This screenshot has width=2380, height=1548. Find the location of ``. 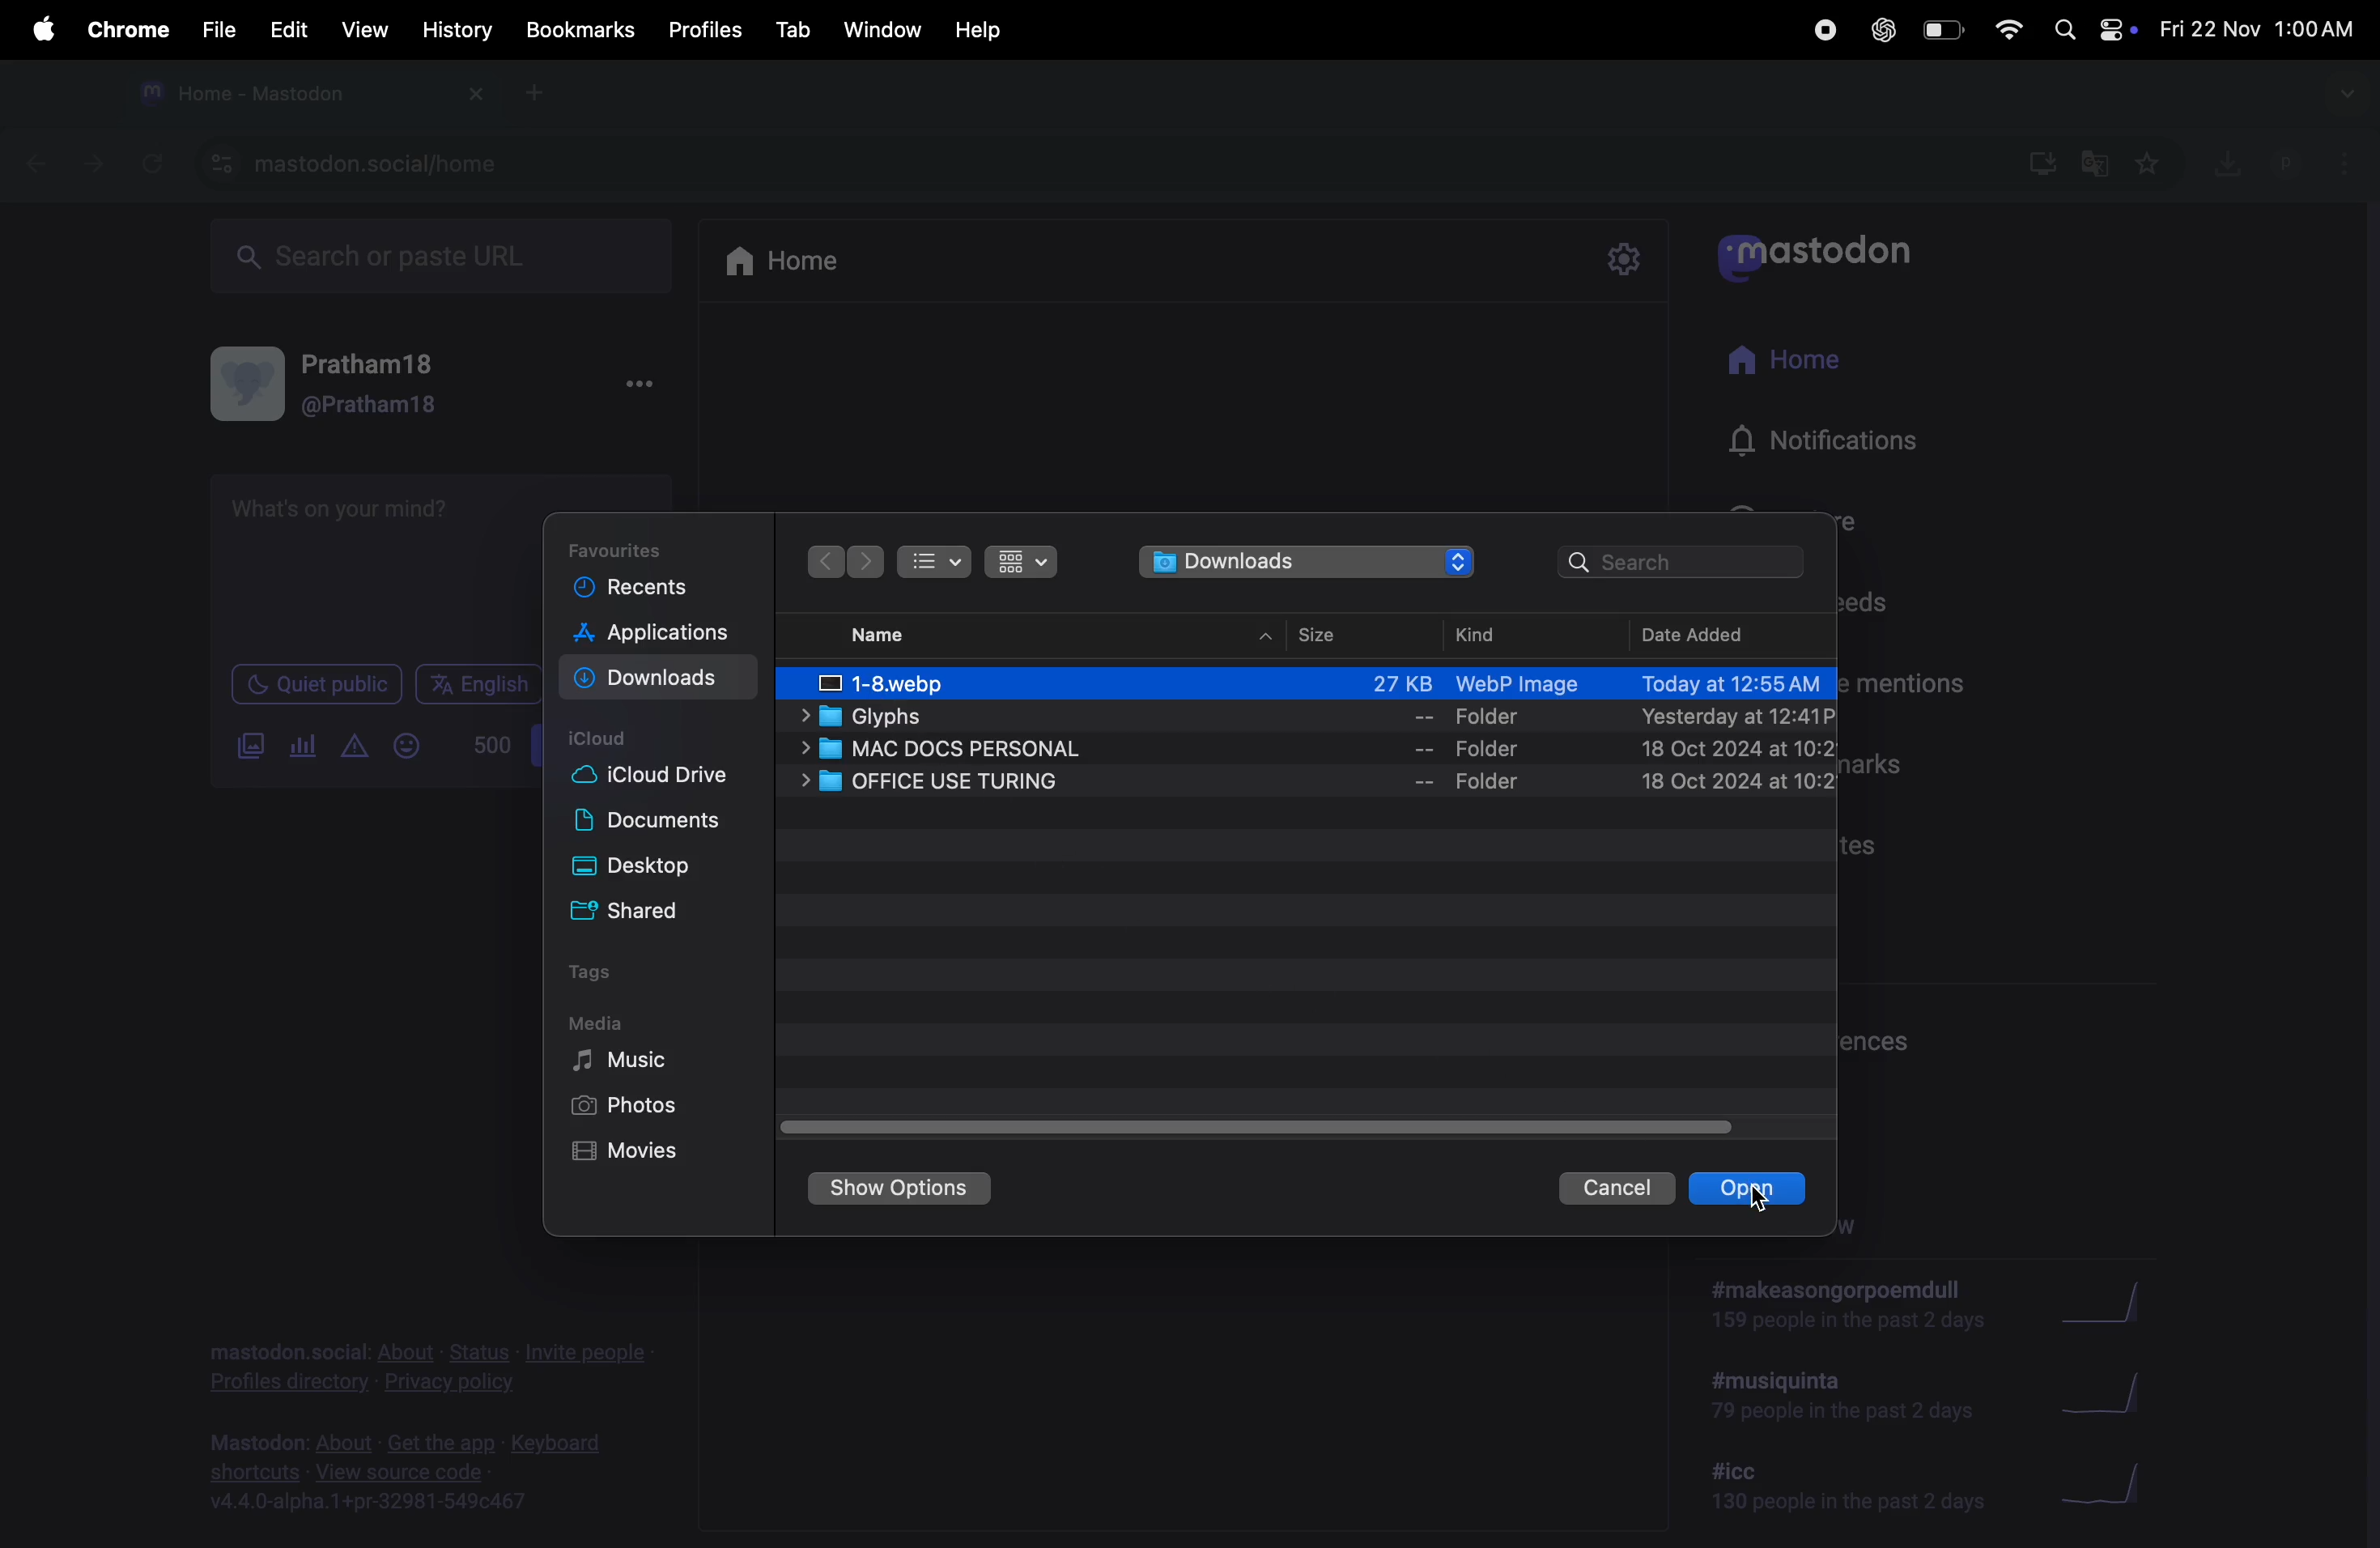

 is located at coordinates (701, 33).